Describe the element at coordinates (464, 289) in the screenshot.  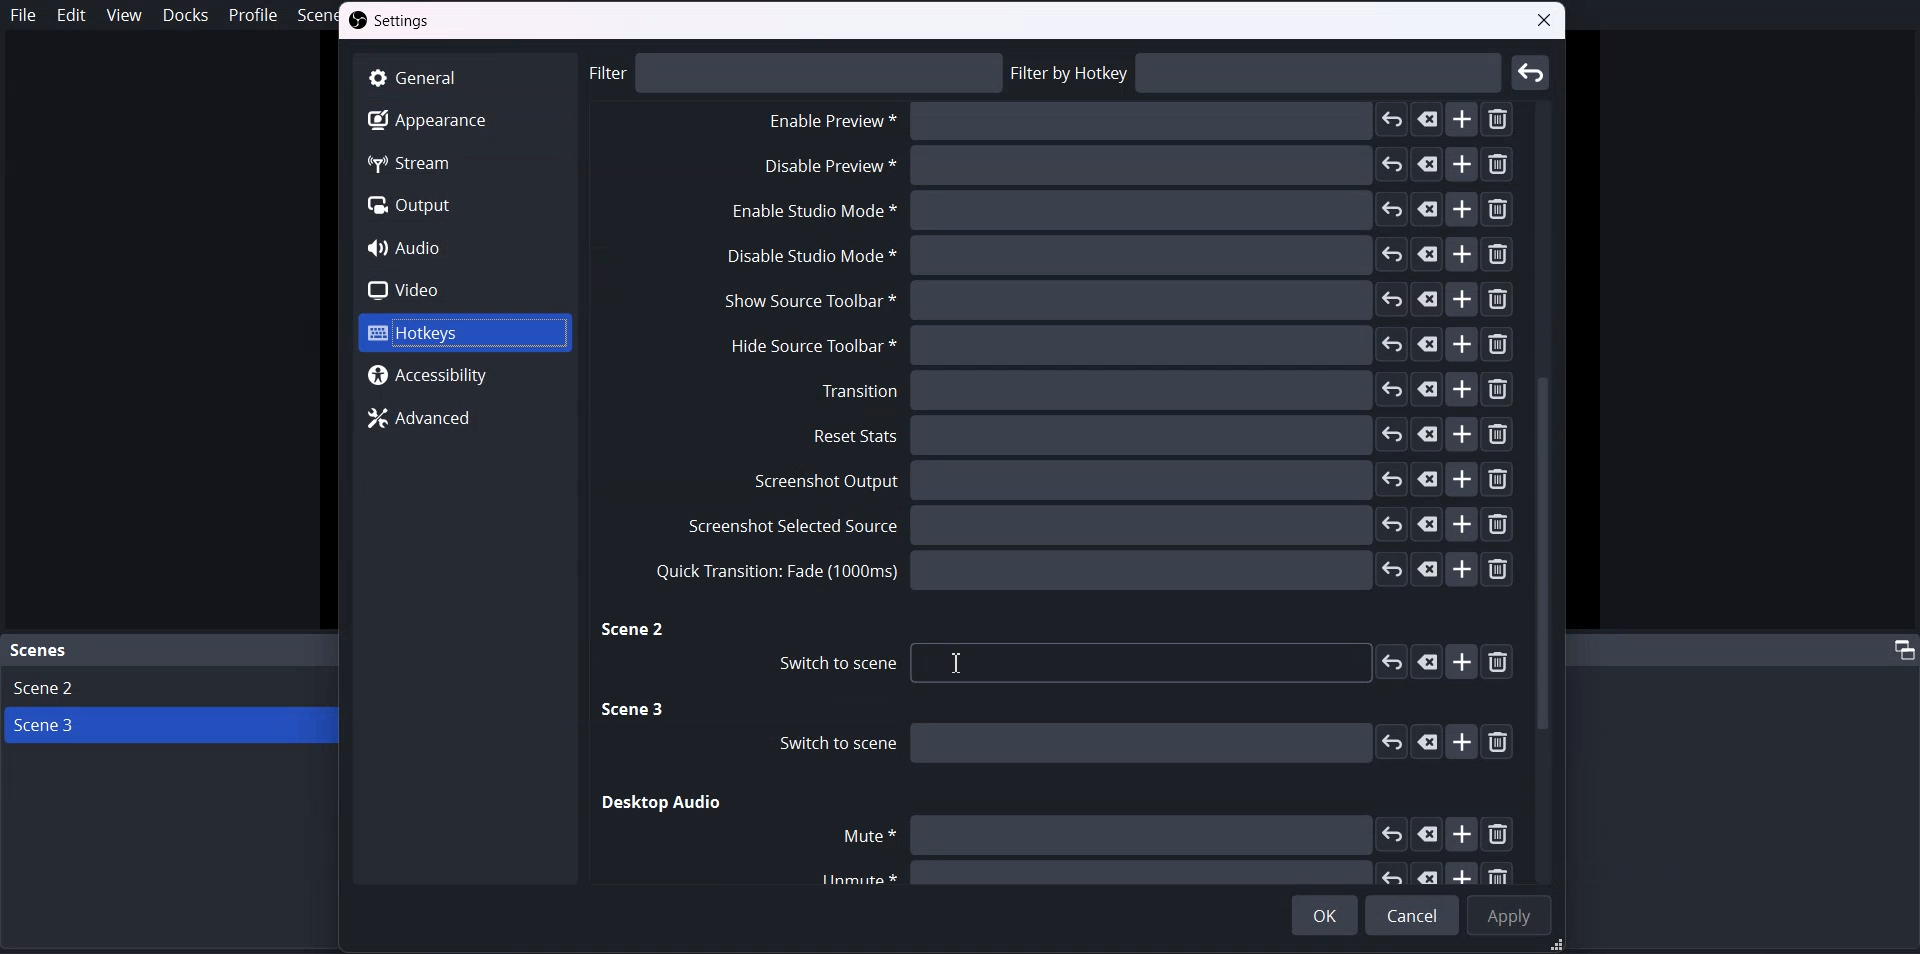
I see `Video` at that location.